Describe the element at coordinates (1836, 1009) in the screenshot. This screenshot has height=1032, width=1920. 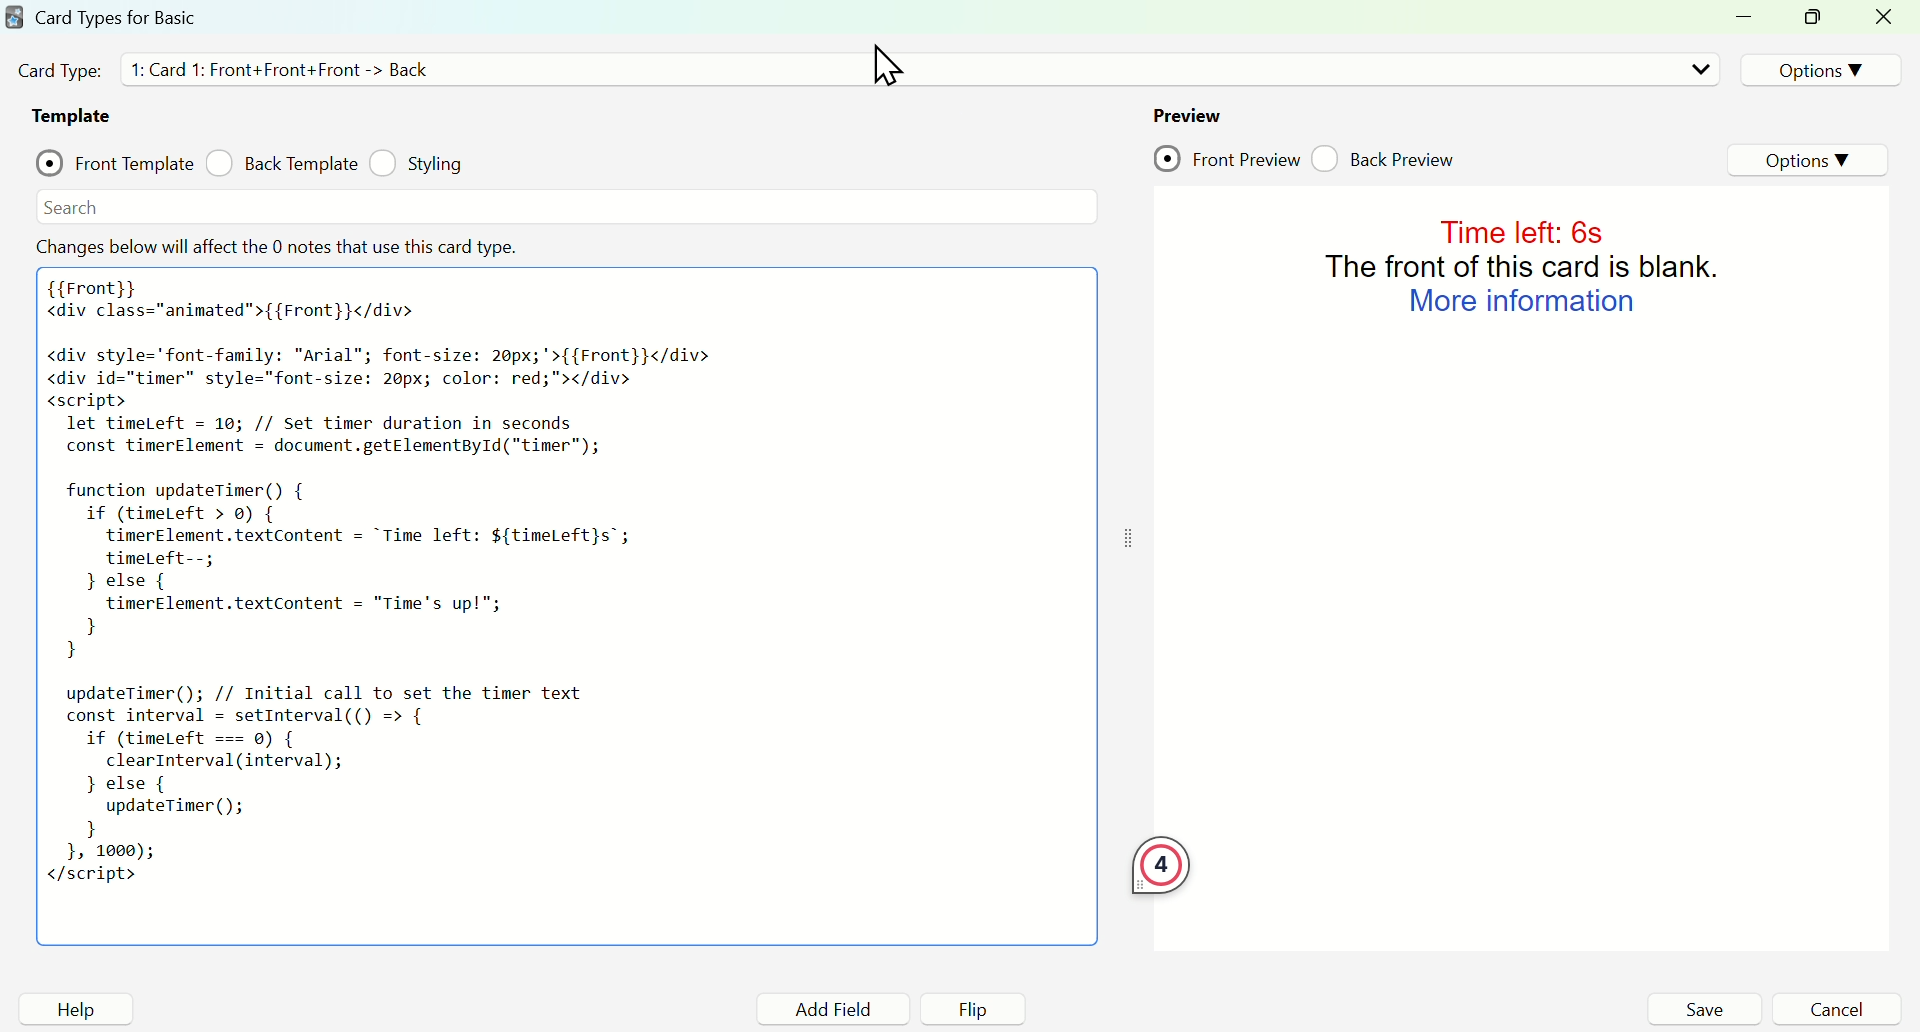
I see `cancel` at that location.